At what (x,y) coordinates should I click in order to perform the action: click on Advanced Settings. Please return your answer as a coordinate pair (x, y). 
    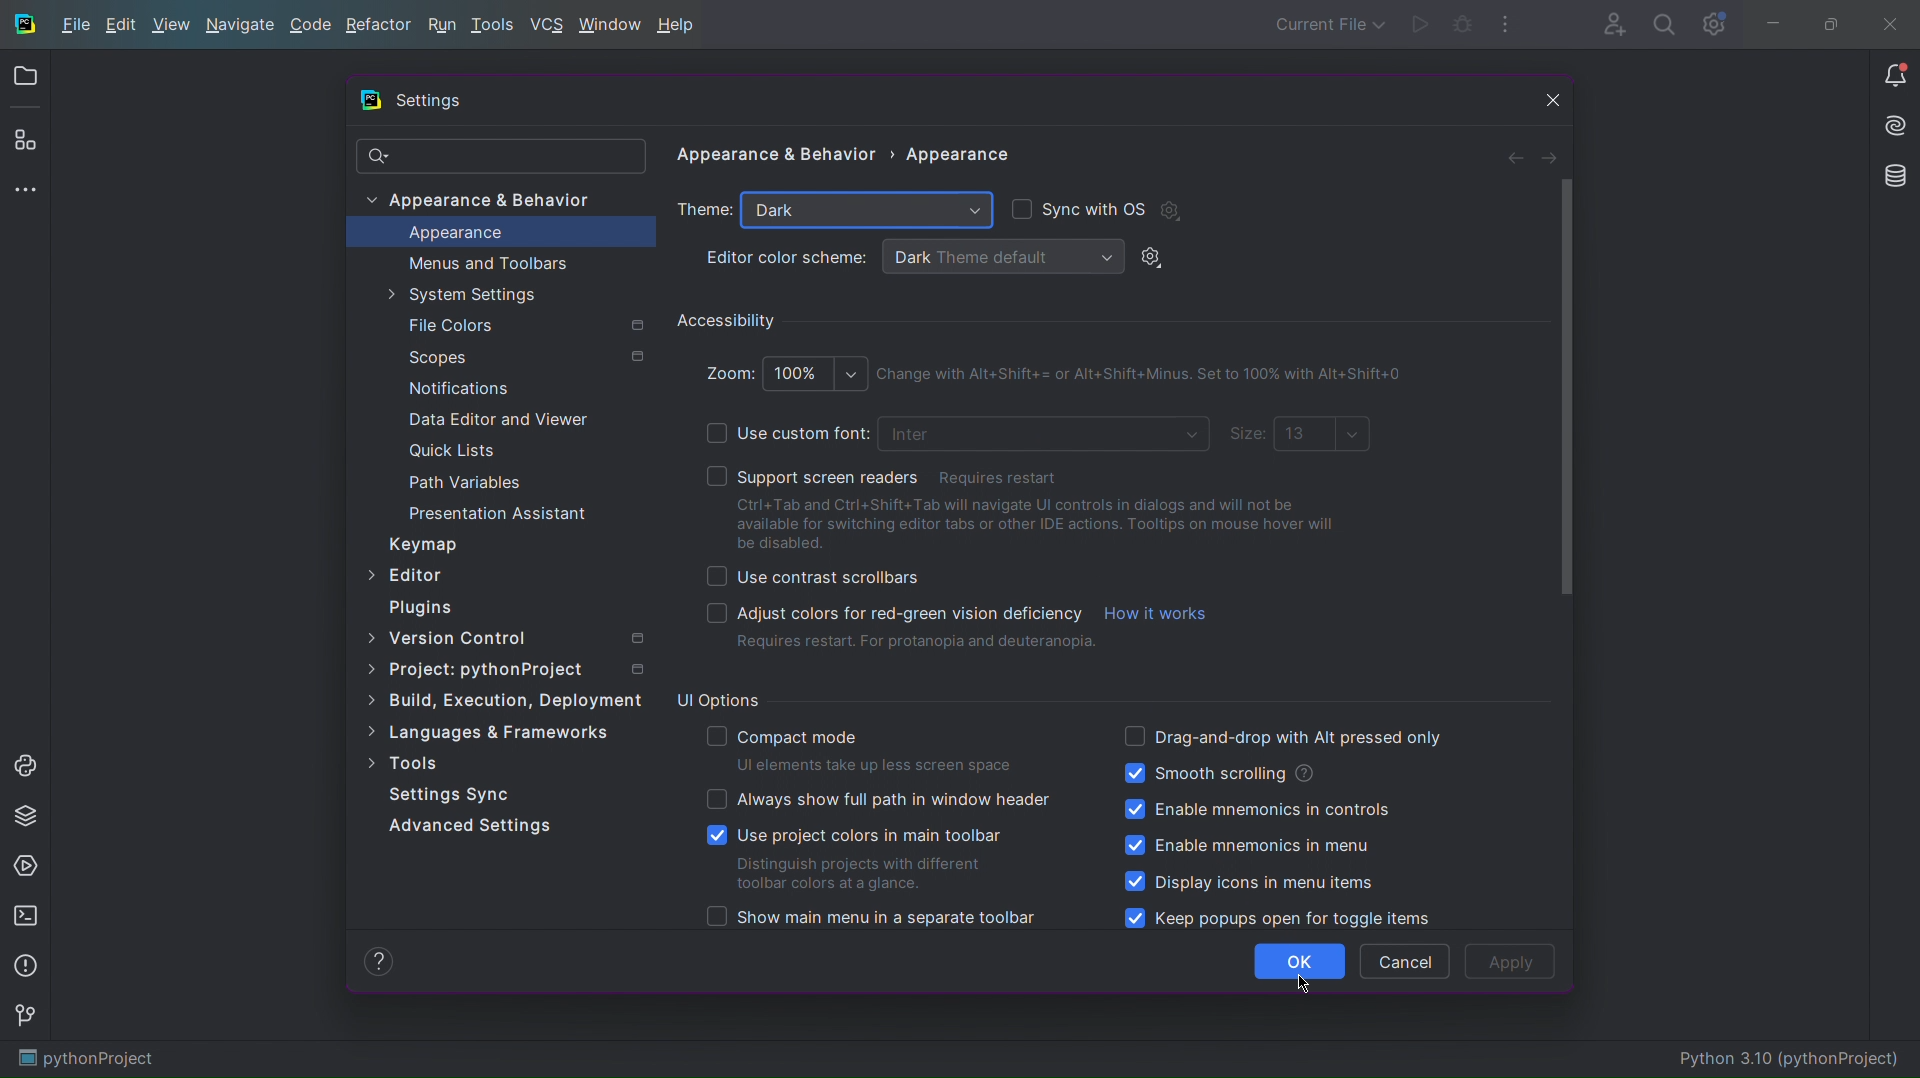
    Looking at the image, I should click on (473, 824).